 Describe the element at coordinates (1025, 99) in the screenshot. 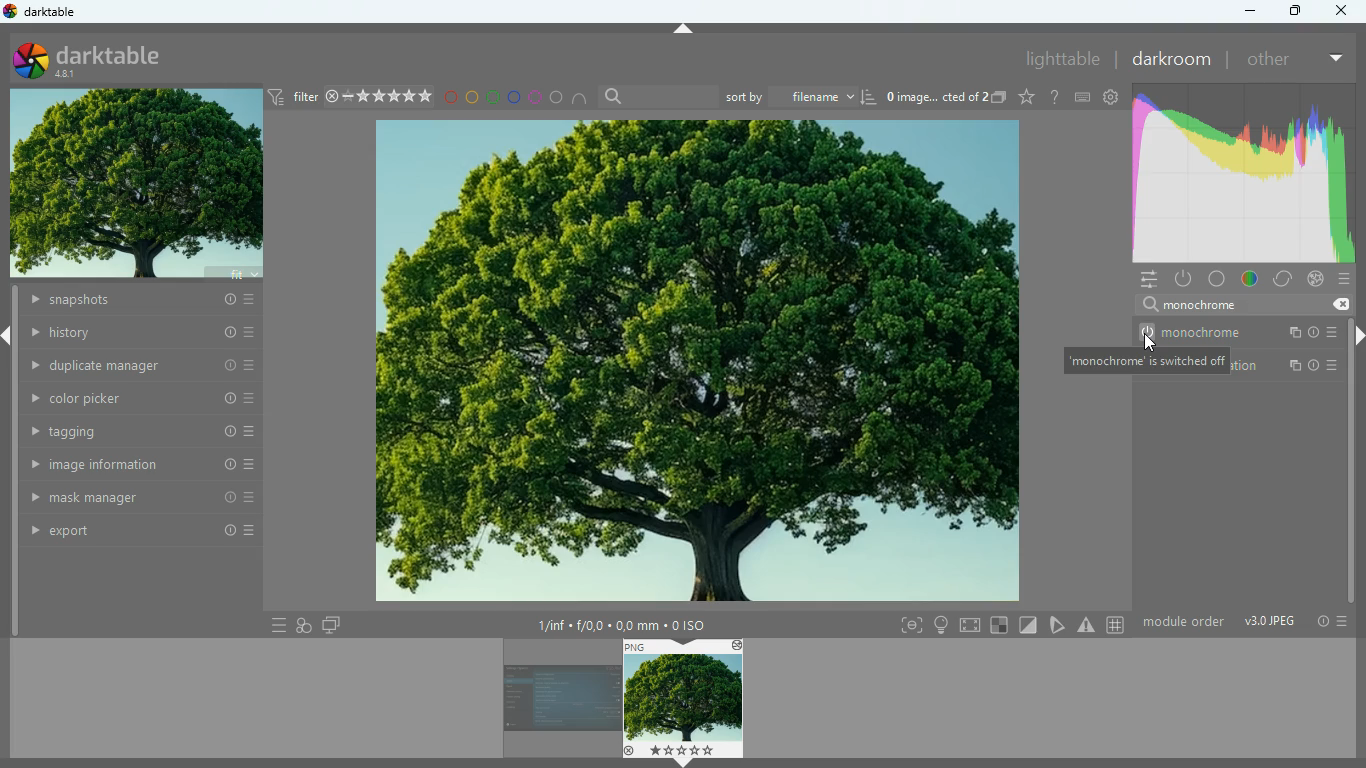

I see `favorite` at that location.